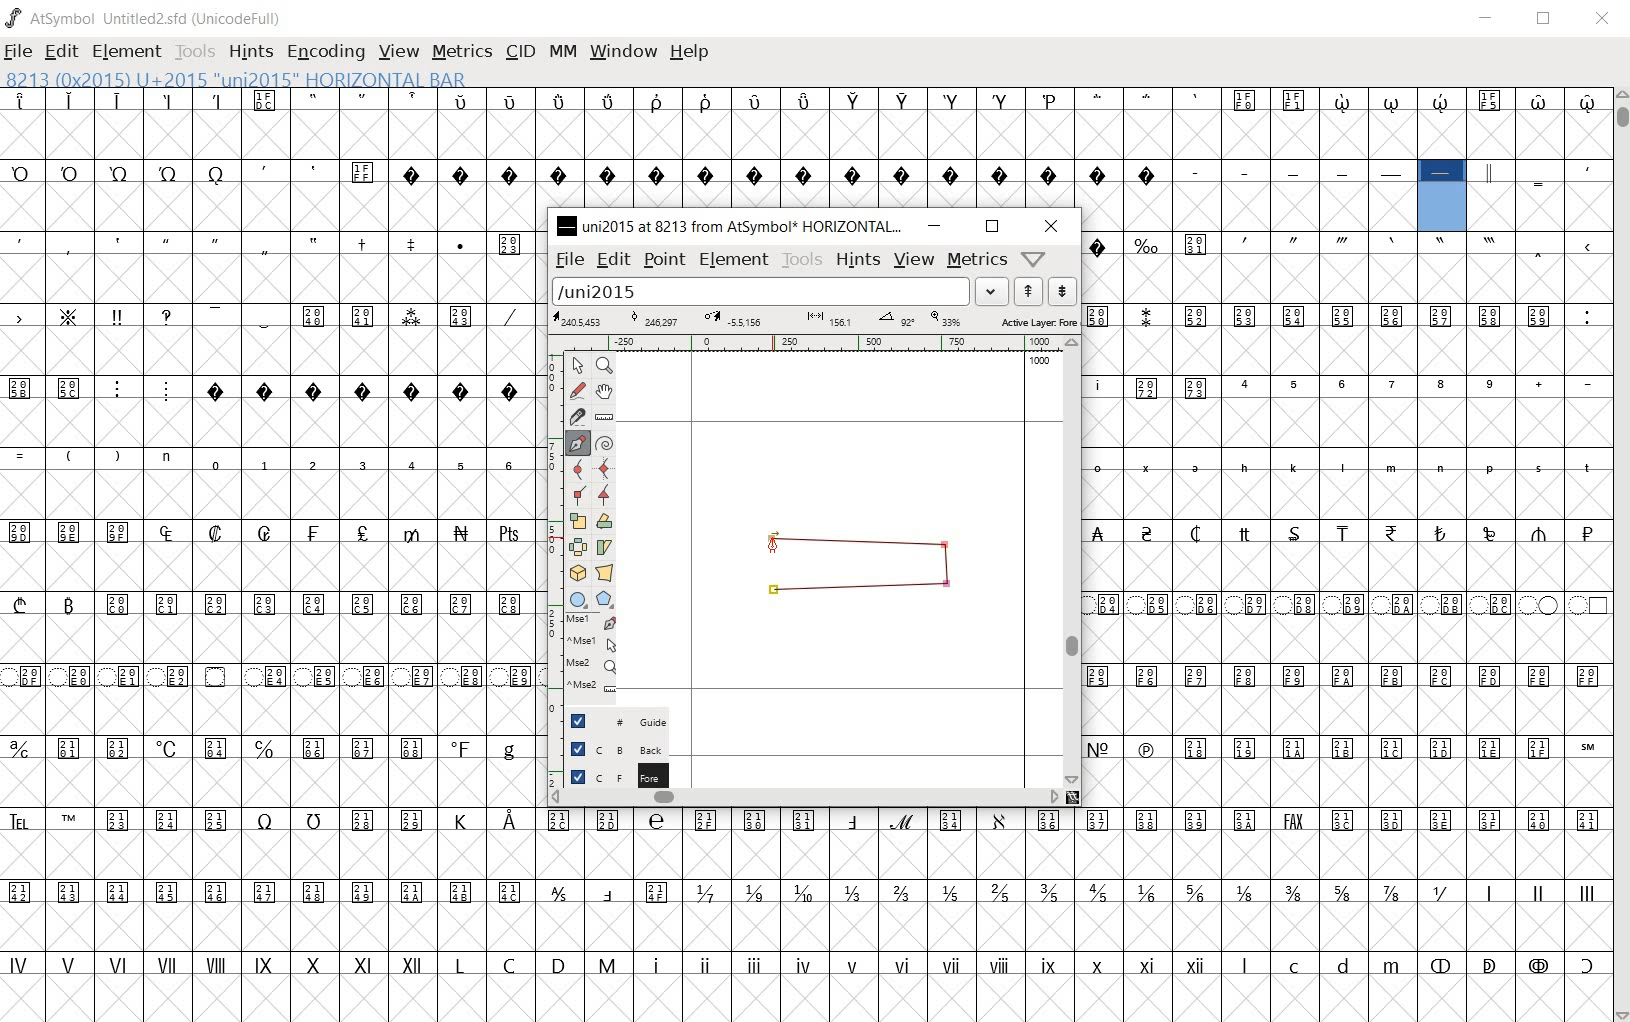 The width and height of the screenshot is (1630, 1022). Describe the element at coordinates (778, 292) in the screenshot. I see `load word list` at that location.